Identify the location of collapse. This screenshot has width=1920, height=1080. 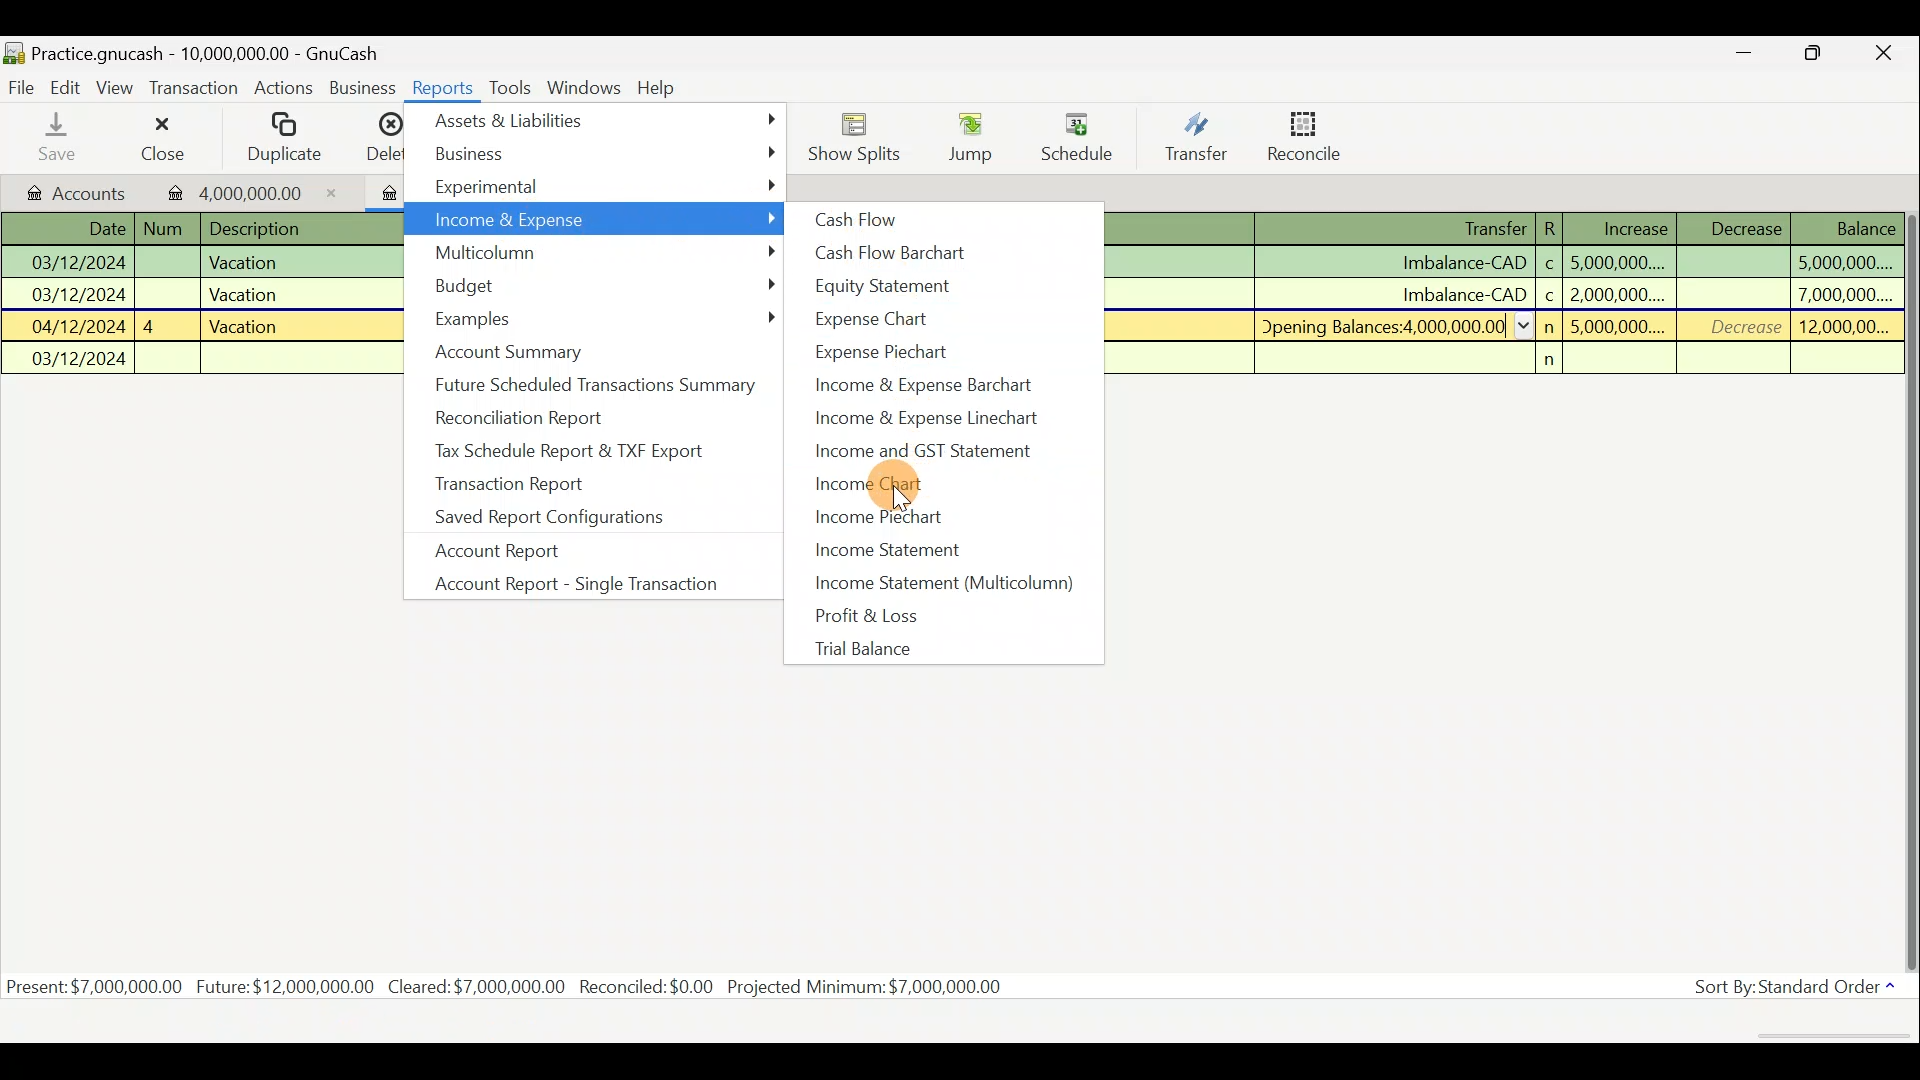
(1526, 325).